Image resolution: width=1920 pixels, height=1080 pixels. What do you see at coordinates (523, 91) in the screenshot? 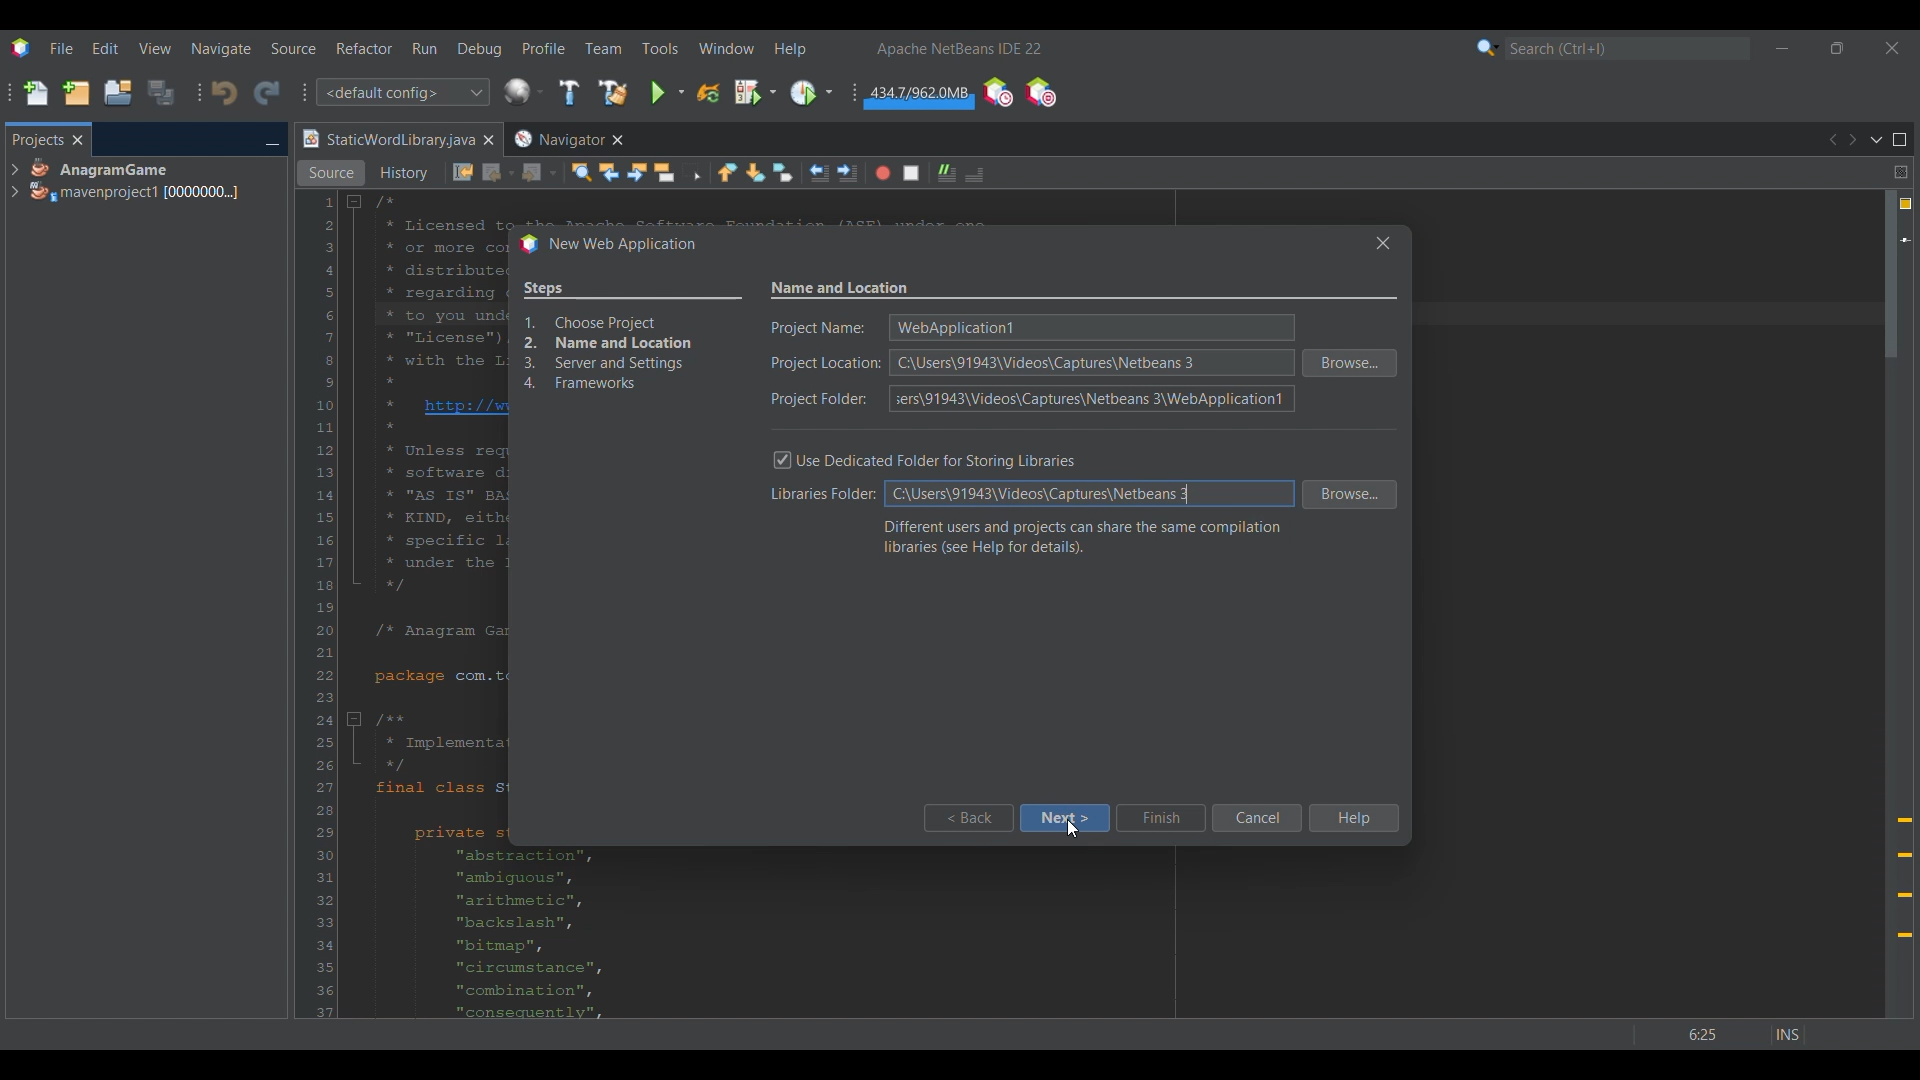
I see `Configure window` at bounding box center [523, 91].